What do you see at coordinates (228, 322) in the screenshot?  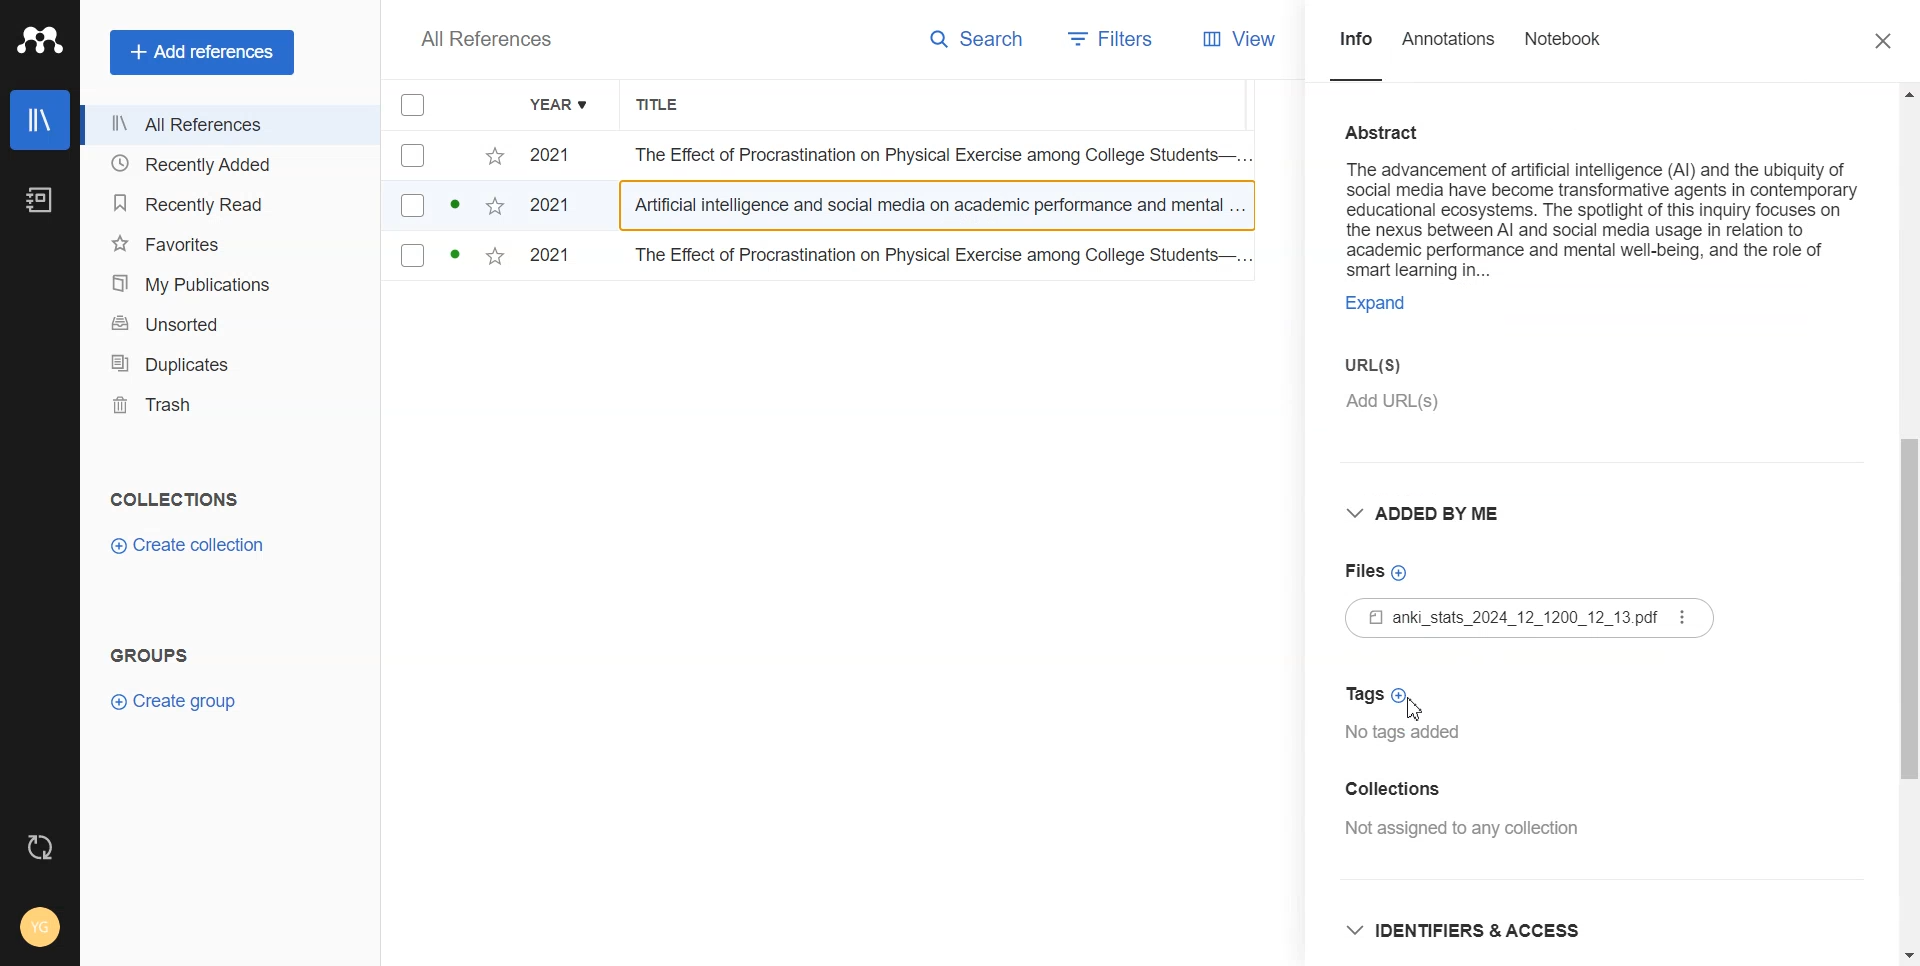 I see `Unsorted` at bounding box center [228, 322].